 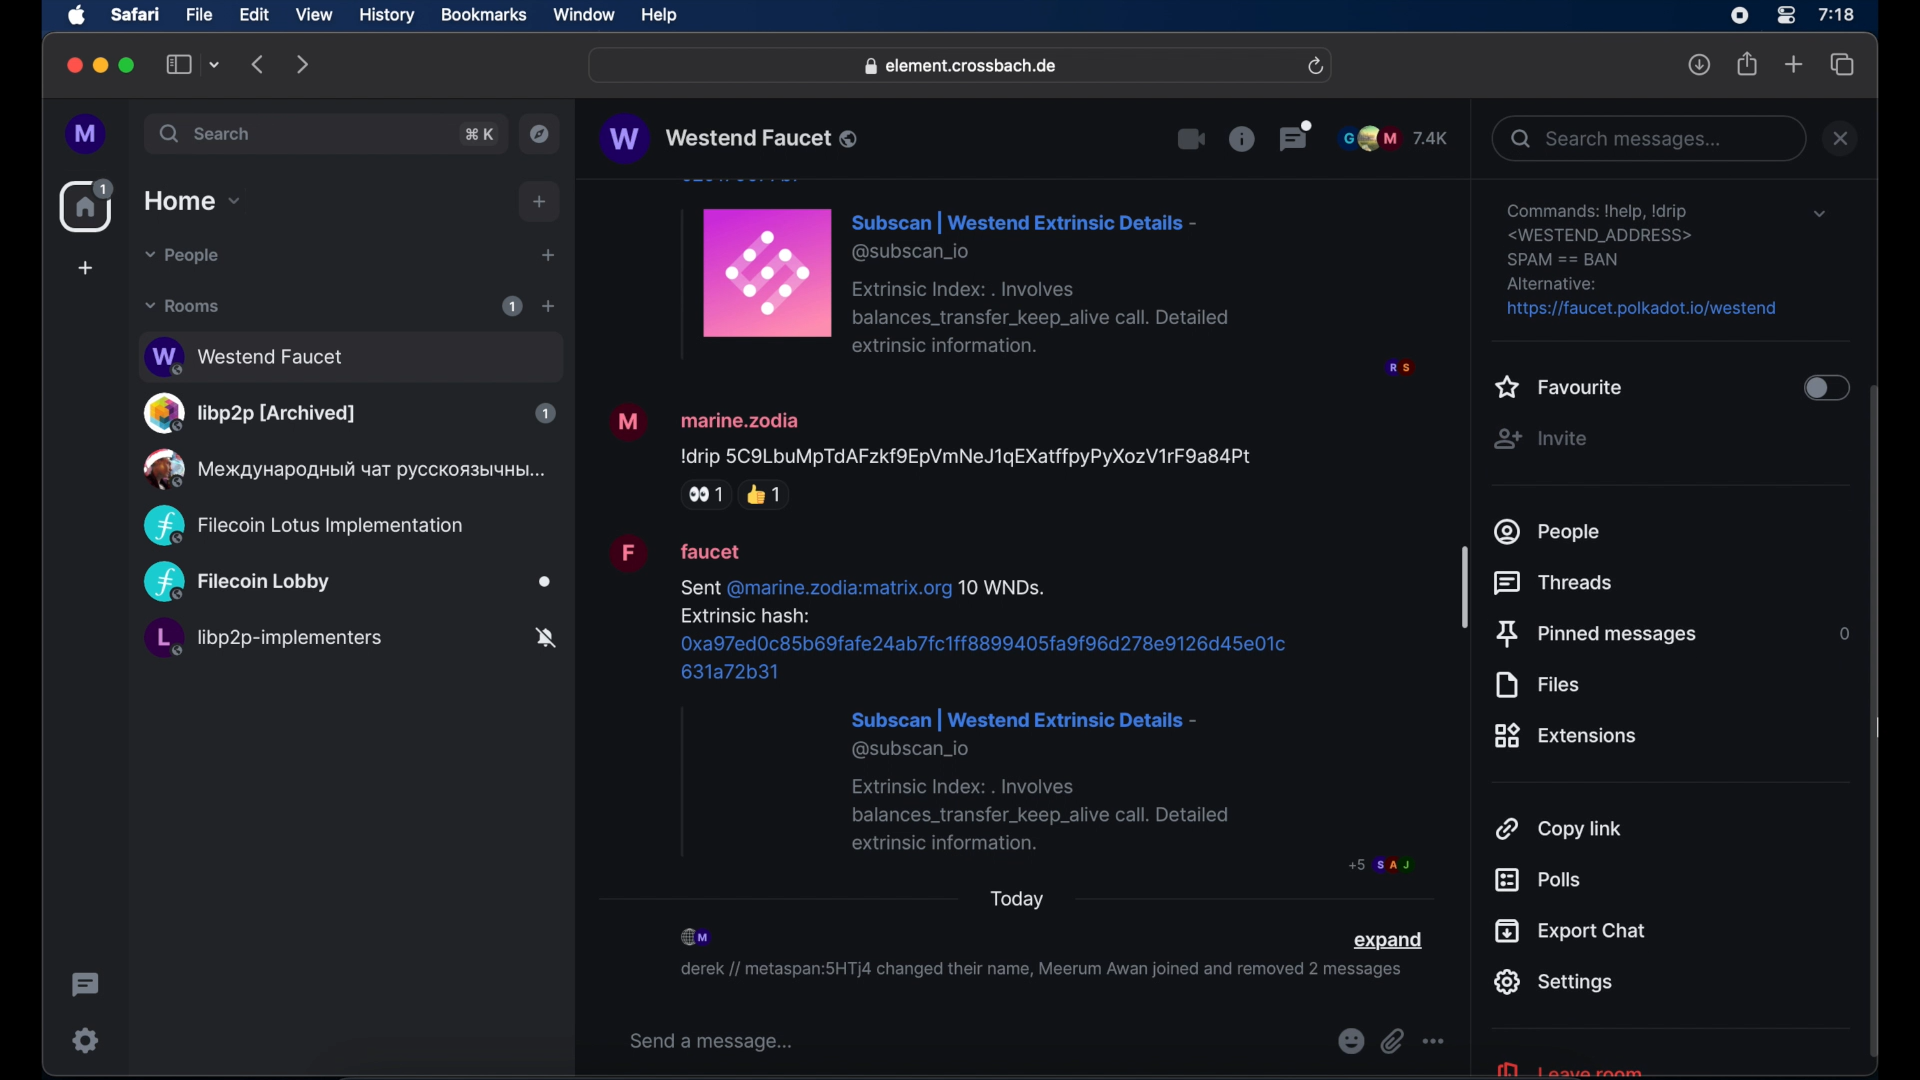 What do you see at coordinates (303, 64) in the screenshot?
I see `forward` at bounding box center [303, 64].